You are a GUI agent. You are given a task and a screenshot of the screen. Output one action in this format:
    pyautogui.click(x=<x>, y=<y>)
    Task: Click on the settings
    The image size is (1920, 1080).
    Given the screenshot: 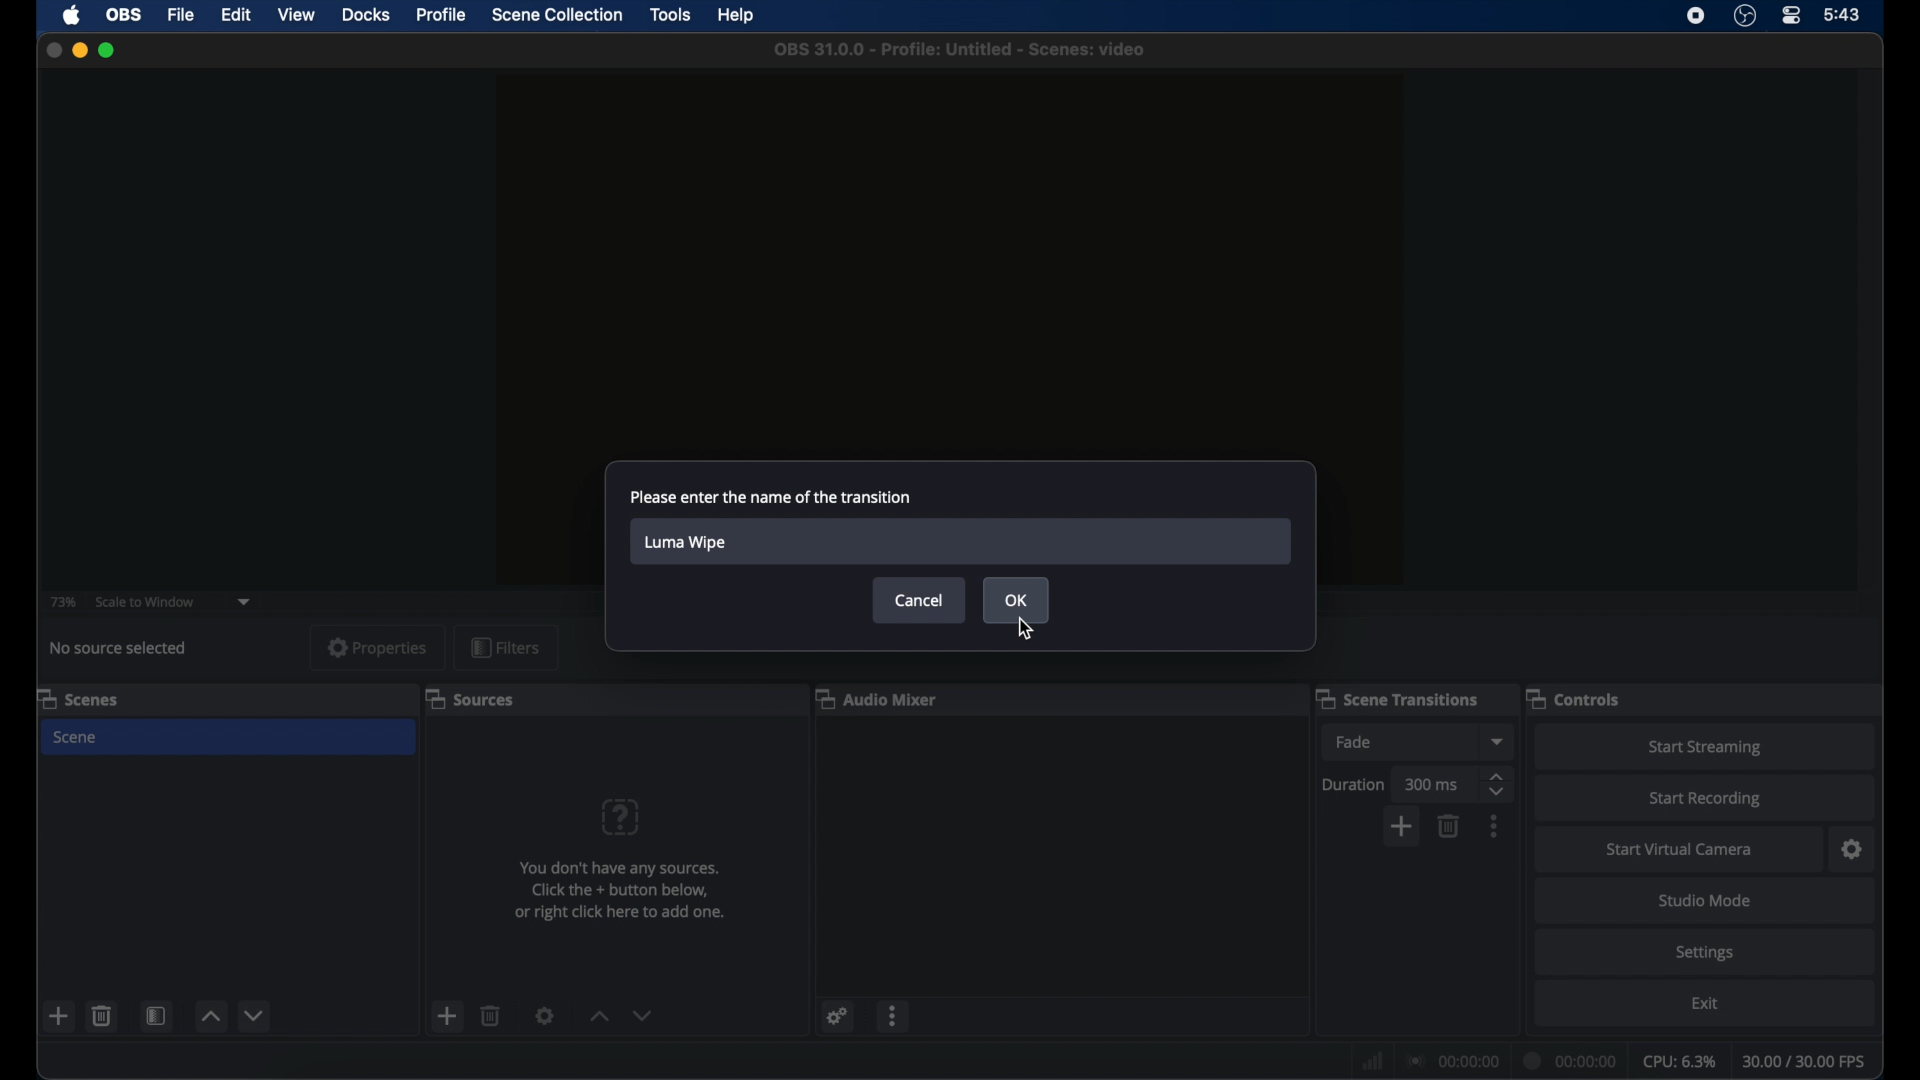 What is the action you would take?
    pyautogui.click(x=545, y=1015)
    